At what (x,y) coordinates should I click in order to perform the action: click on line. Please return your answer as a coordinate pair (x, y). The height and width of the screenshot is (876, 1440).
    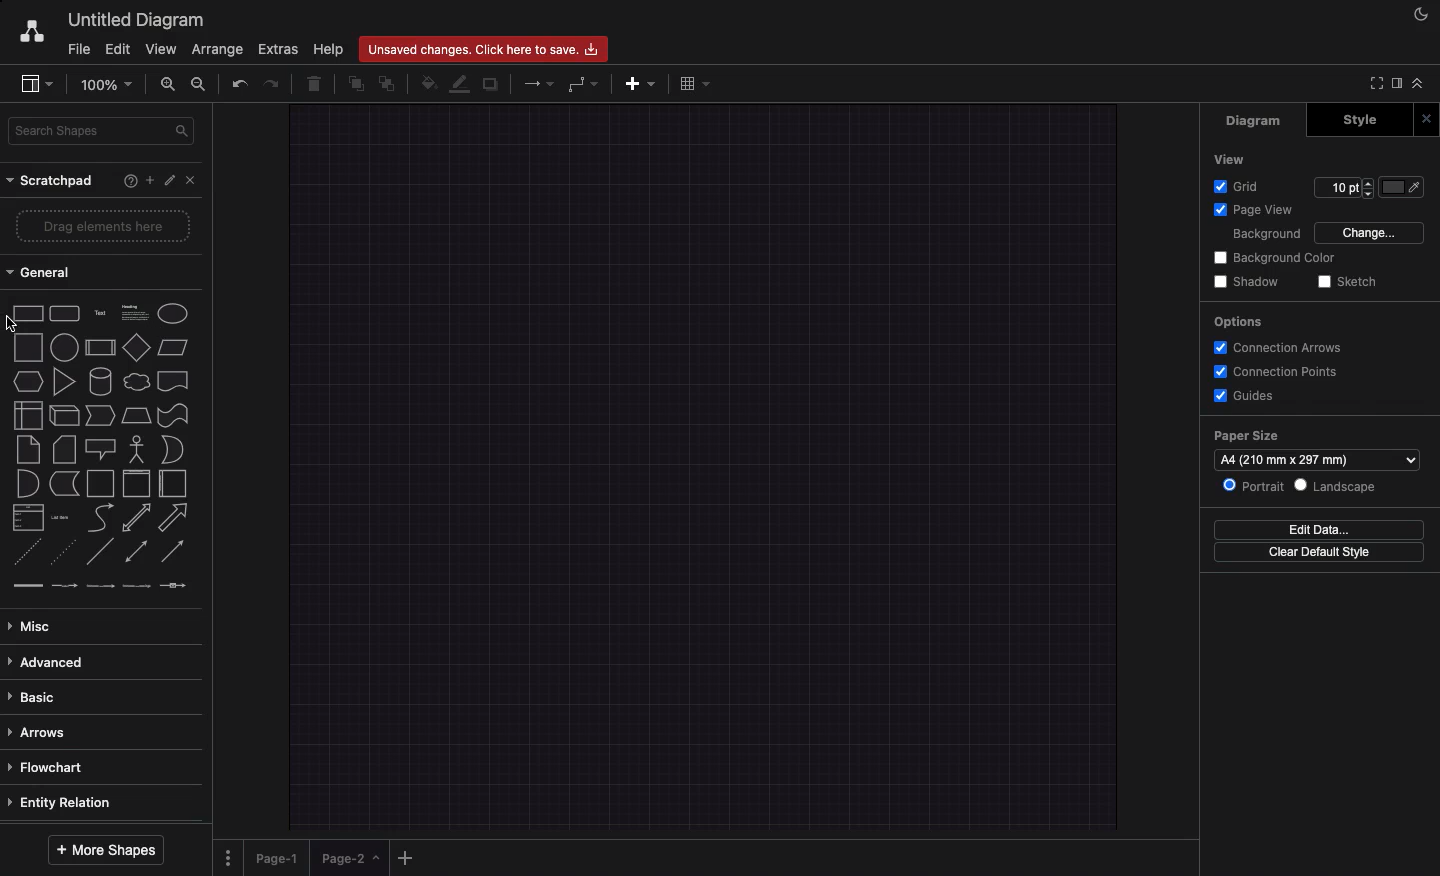
    Looking at the image, I should click on (100, 551).